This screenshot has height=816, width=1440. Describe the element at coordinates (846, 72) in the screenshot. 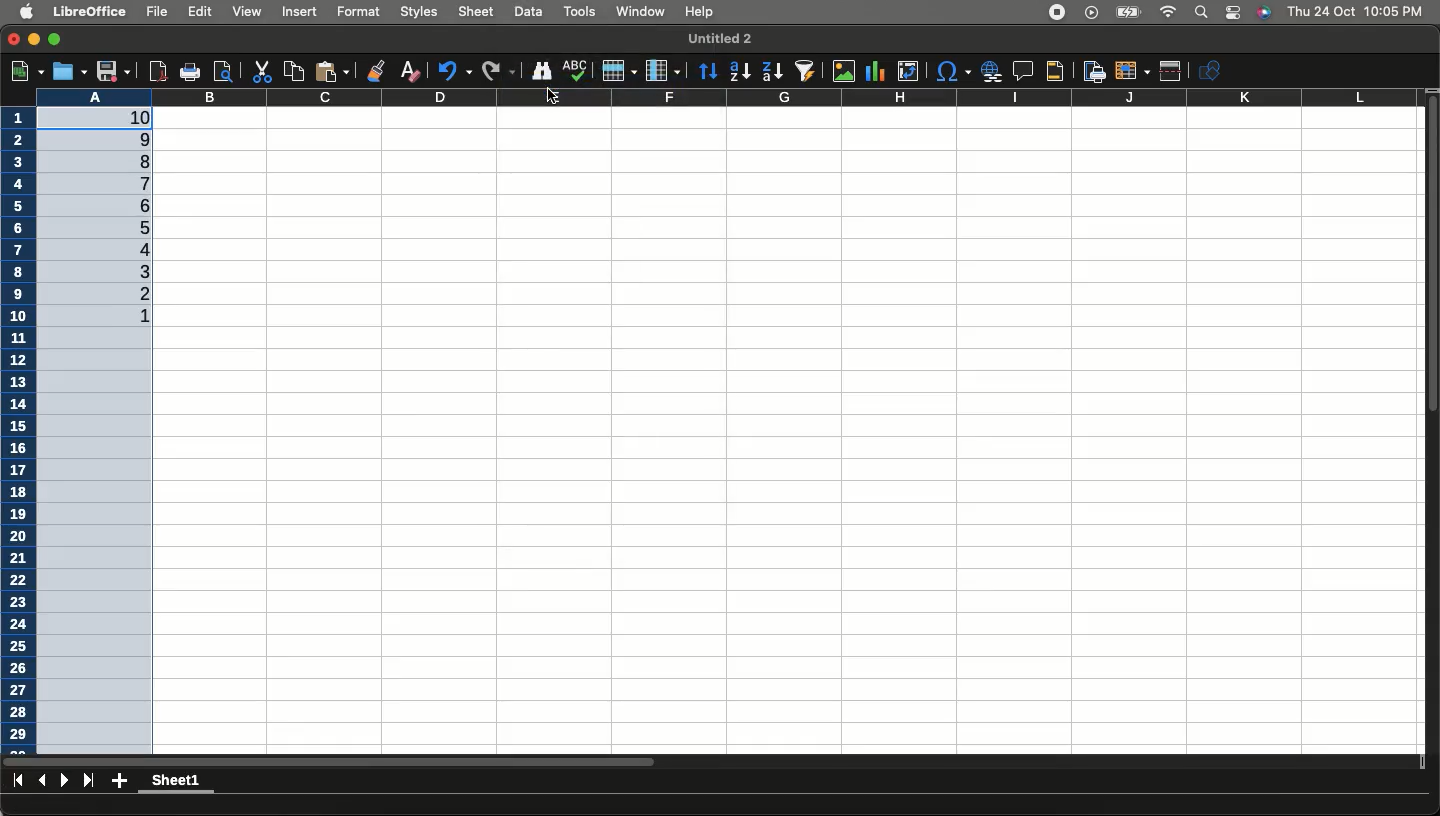

I see `Insert image` at that location.